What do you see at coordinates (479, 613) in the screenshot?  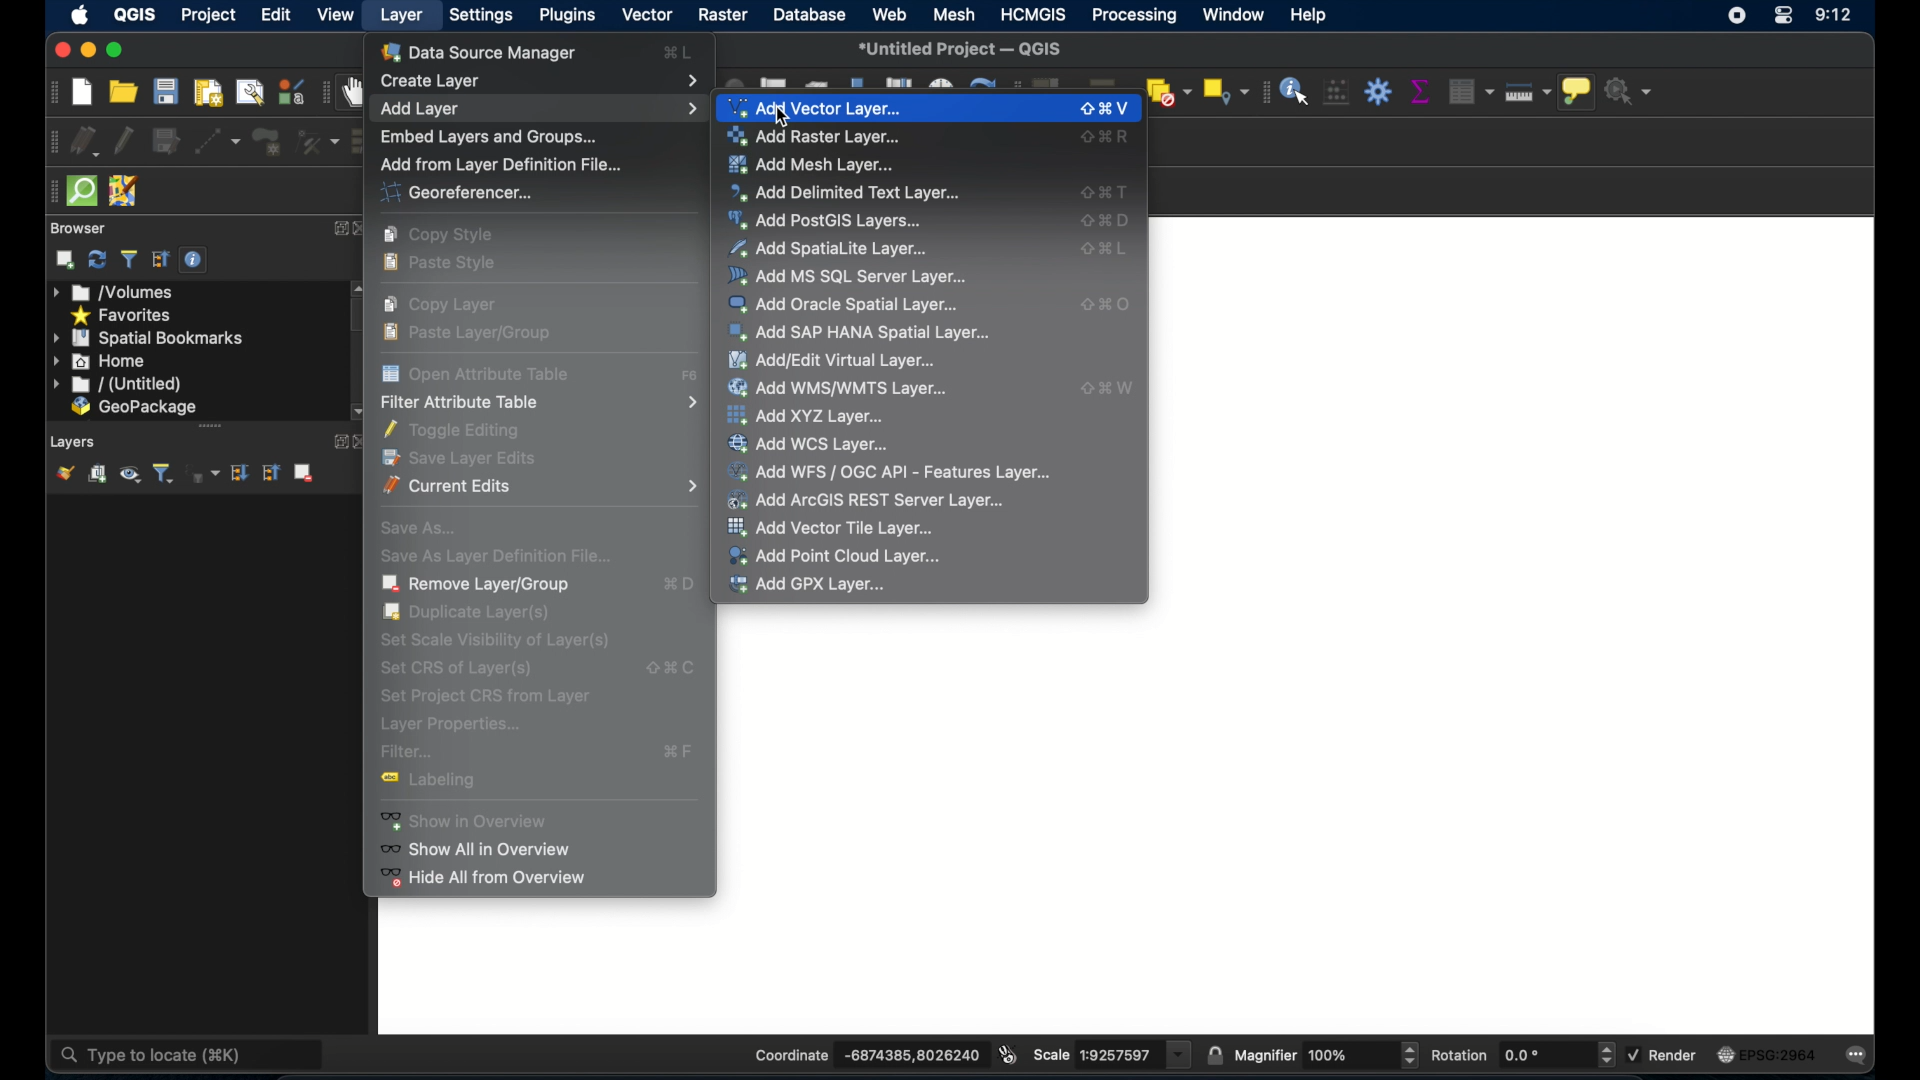 I see `Duplicate Layer(s)` at bounding box center [479, 613].